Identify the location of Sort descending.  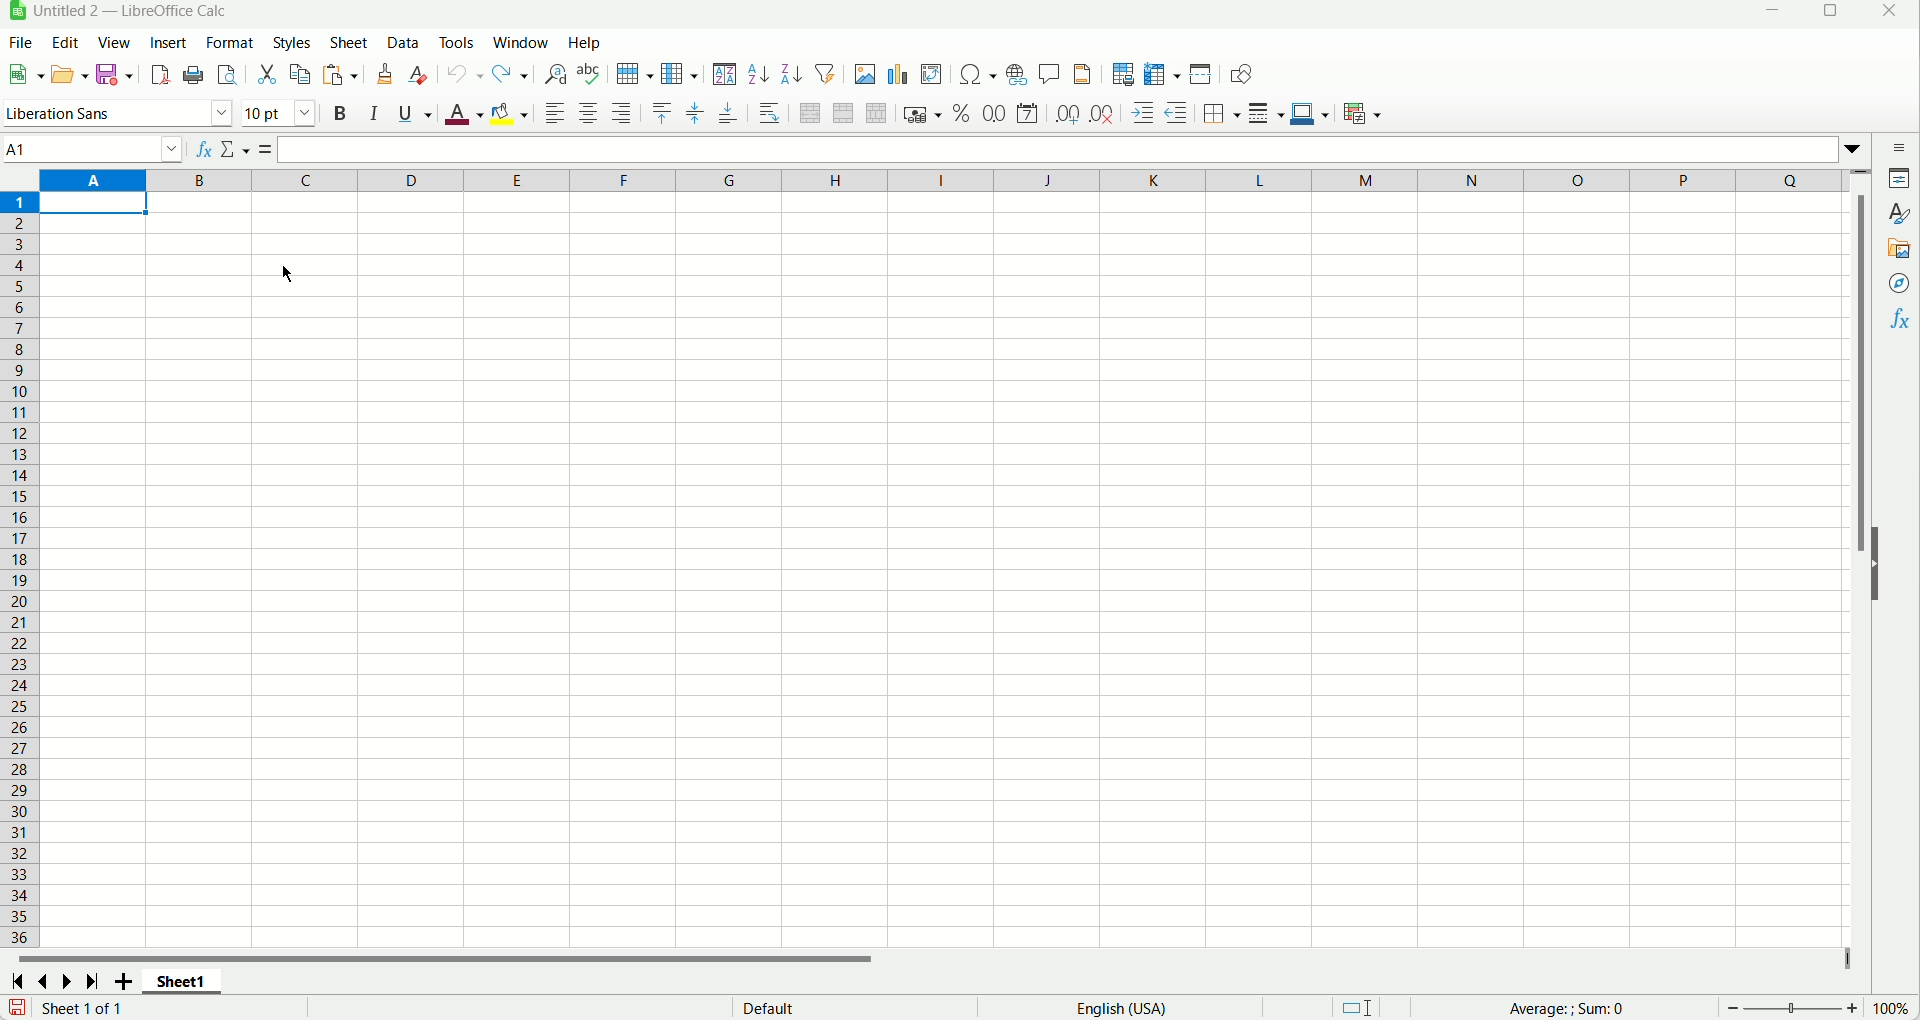
(791, 75).